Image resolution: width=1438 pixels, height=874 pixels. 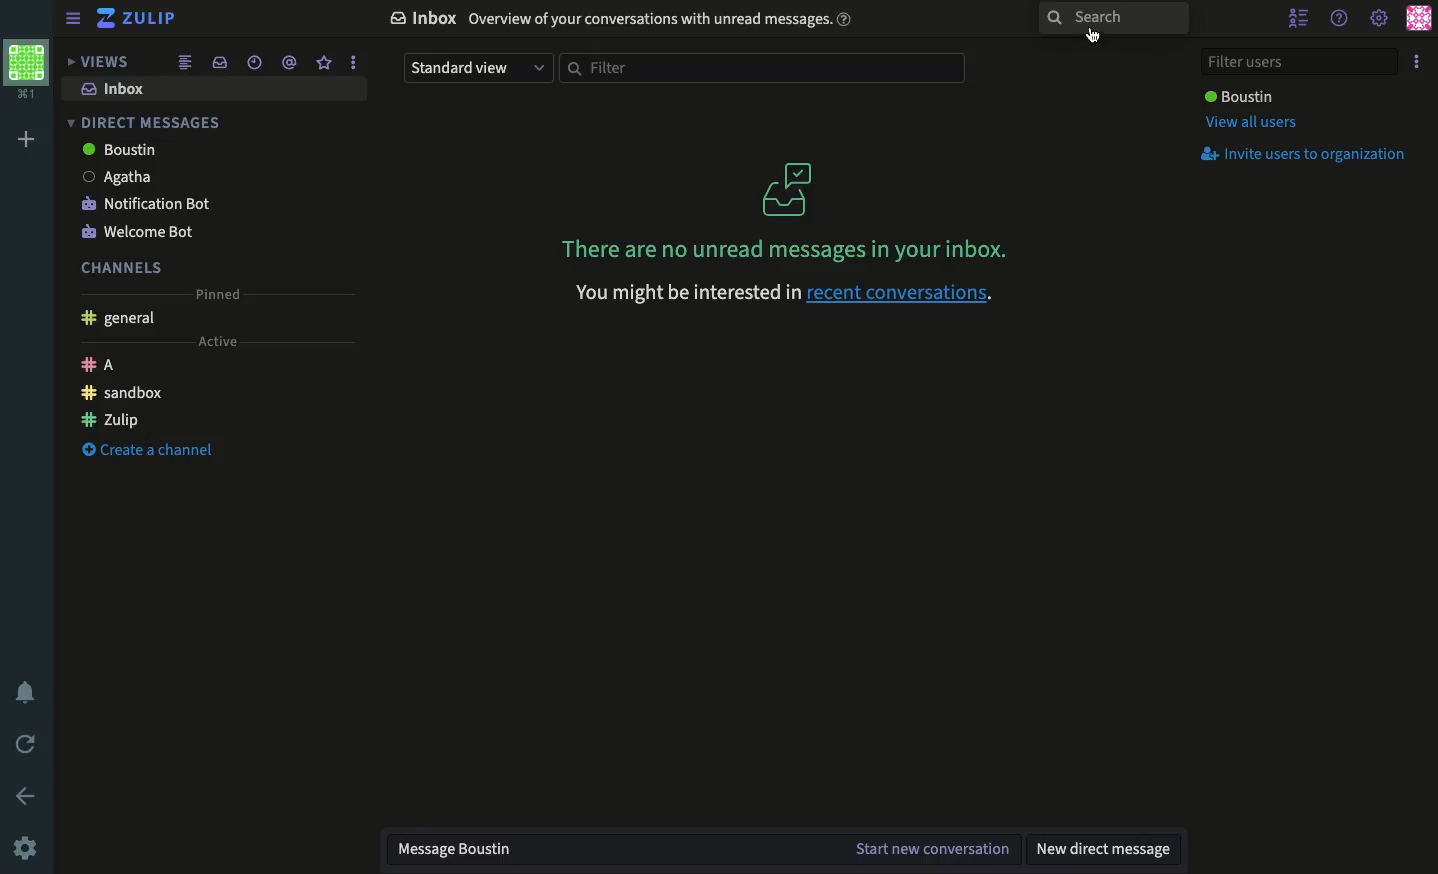 I want to click on General, so click(x=120, y=319).